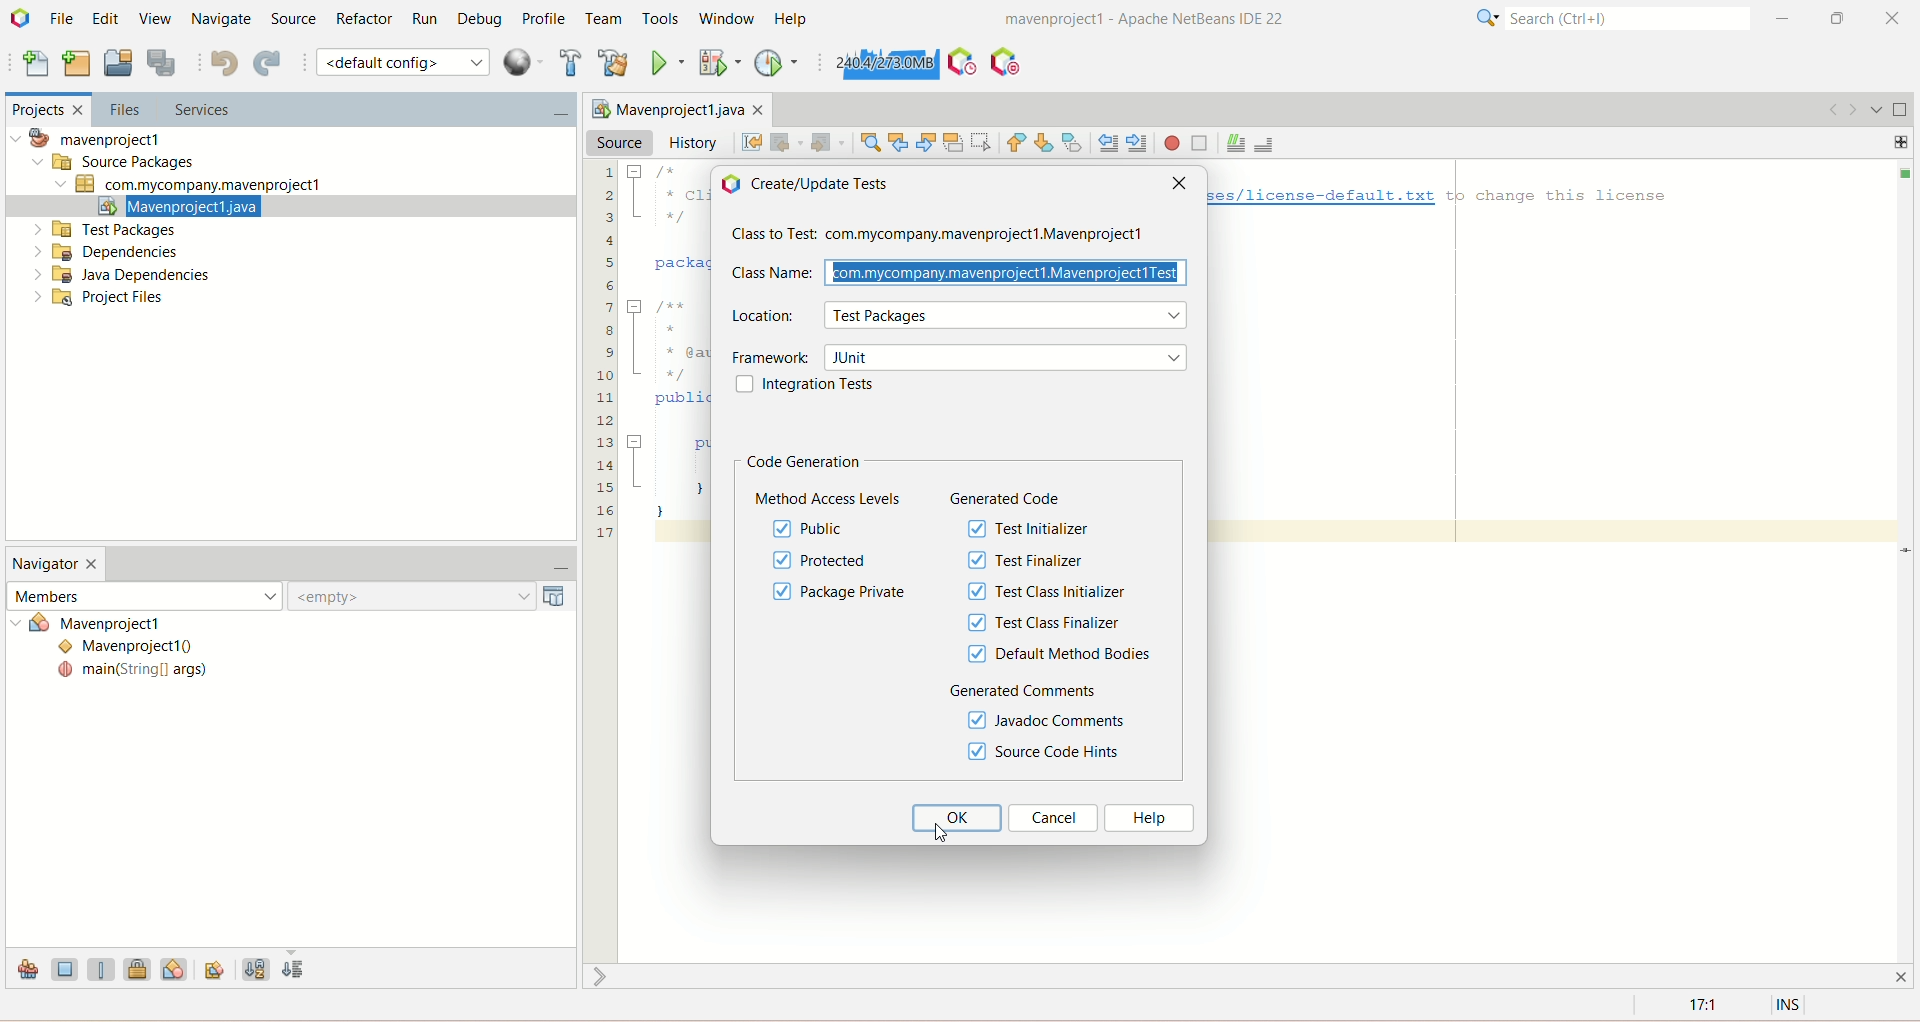 Image resolution: width=1920 pixels, height=1022 pixels. Describe the element at coordinates (1005, 57) in the screenshot. I see `pause` at that location.